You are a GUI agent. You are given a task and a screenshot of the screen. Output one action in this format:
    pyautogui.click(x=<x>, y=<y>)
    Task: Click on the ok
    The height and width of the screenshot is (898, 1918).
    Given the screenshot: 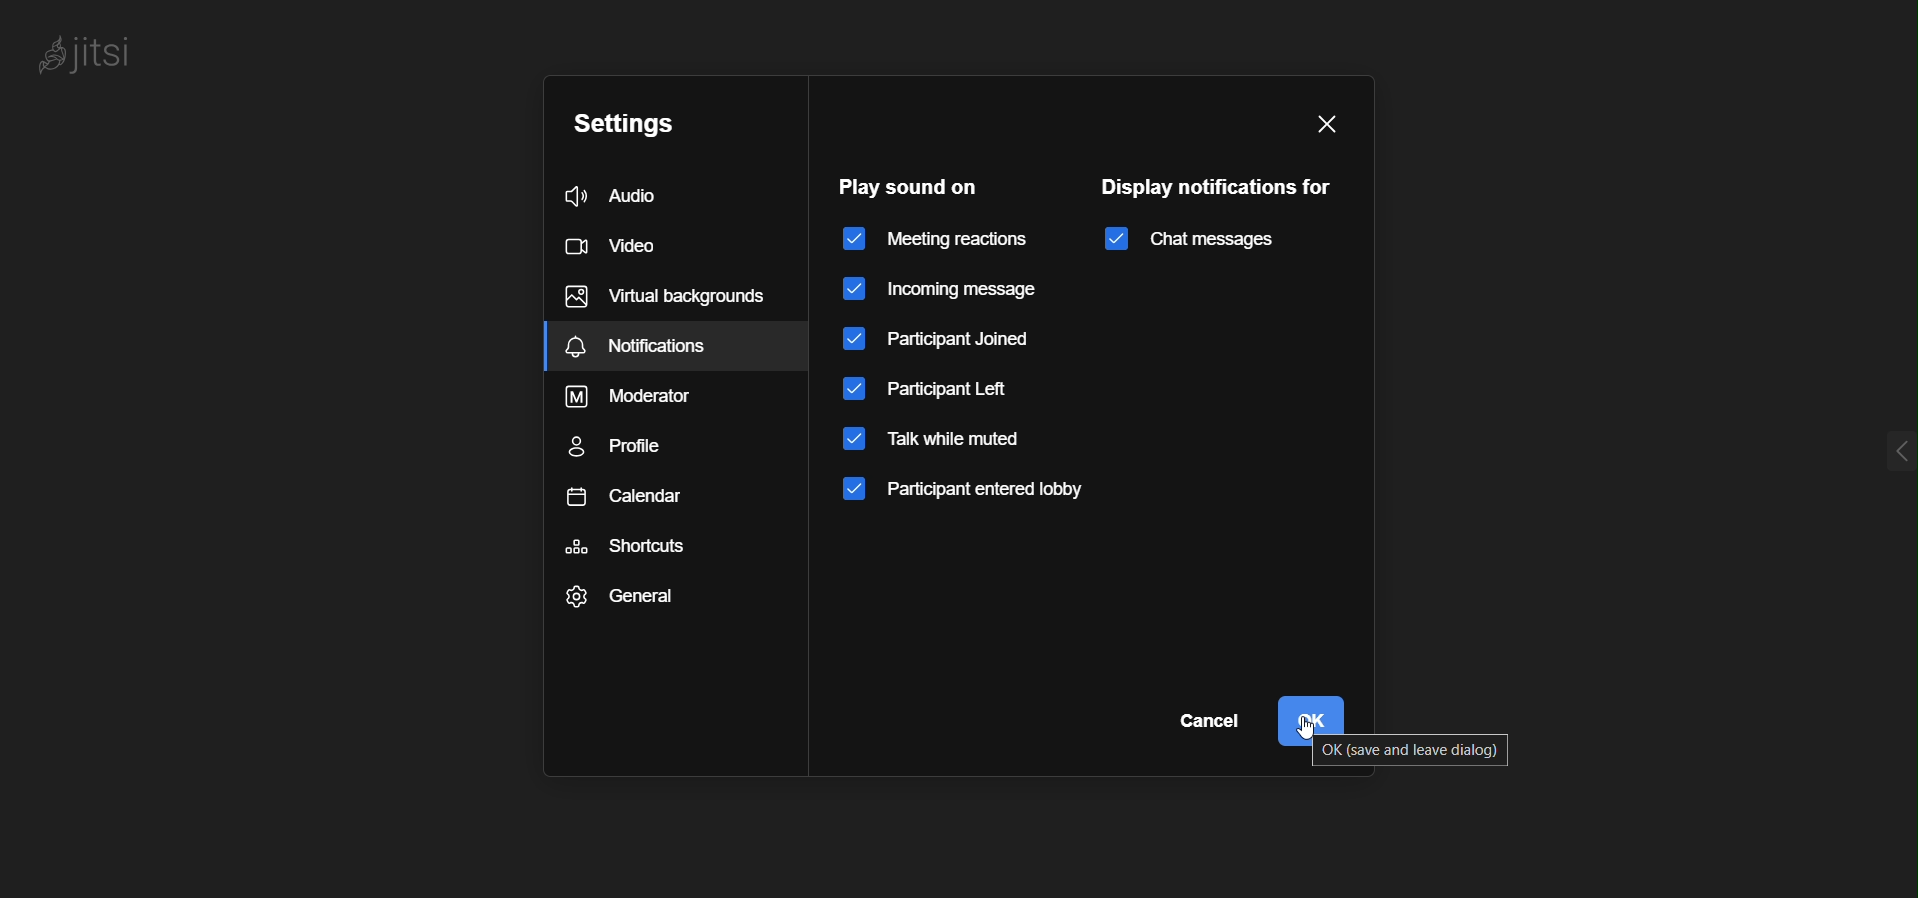 What is the action you would take?
    pyautogui.click(x=1316, y=709)
    